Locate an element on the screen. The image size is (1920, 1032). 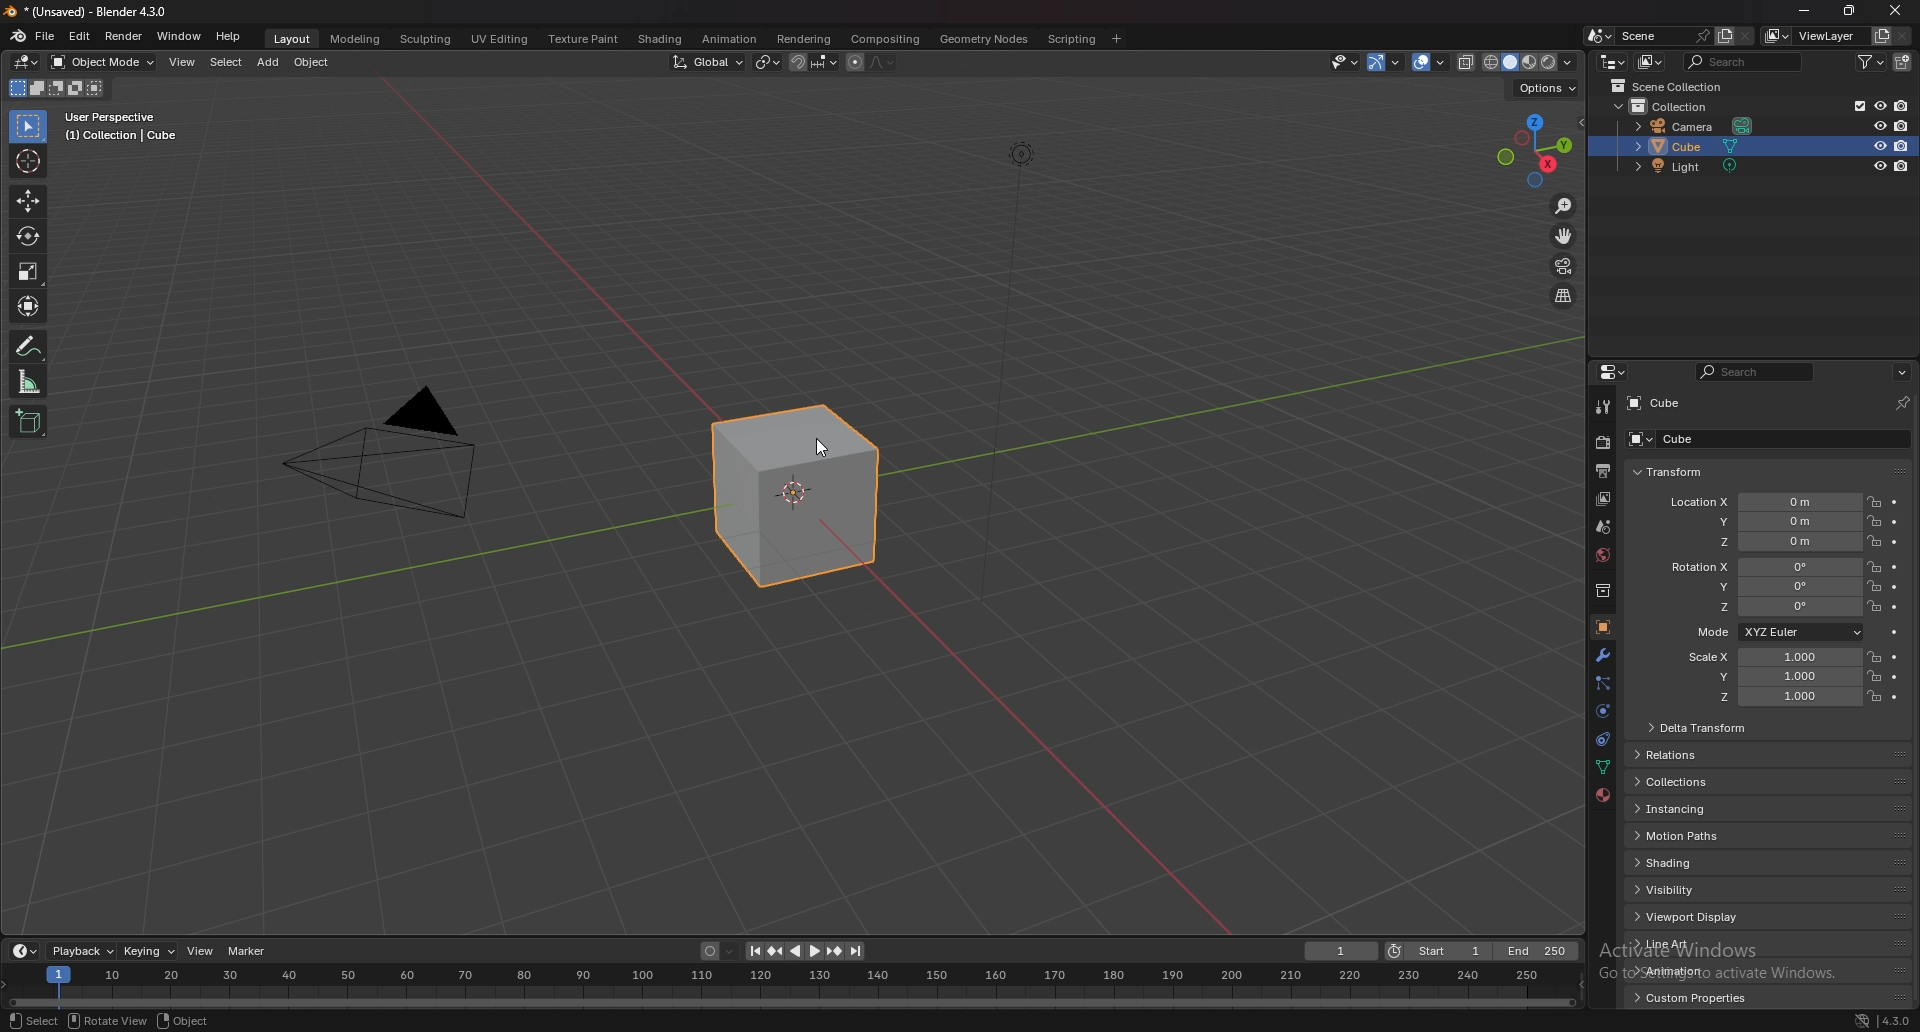
view is located at coordinates (182, 62).